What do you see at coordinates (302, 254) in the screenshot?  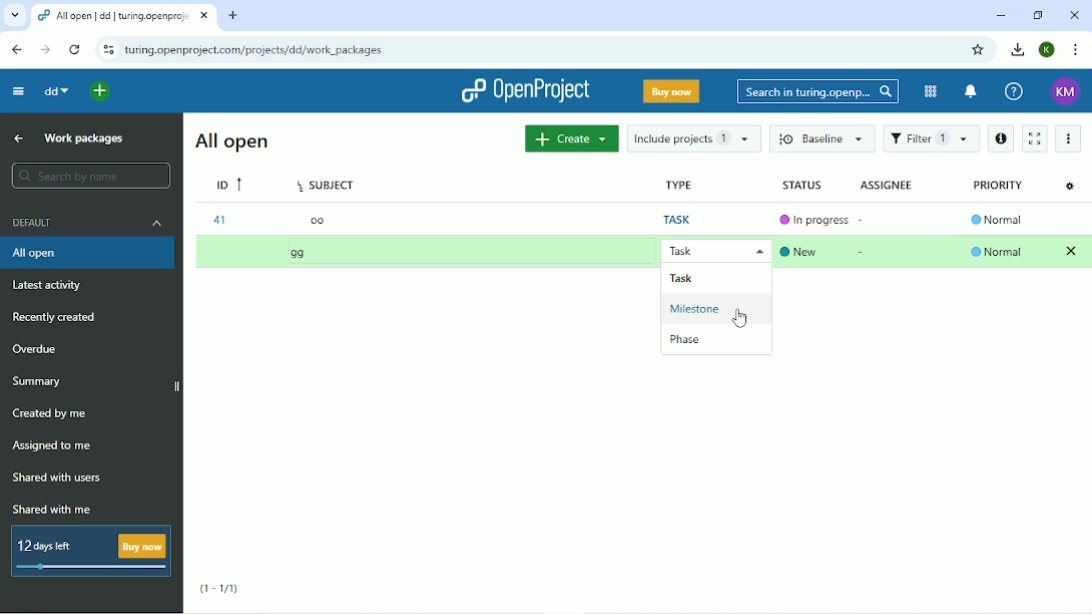 I see `gg` at bounding box center [302, 254].